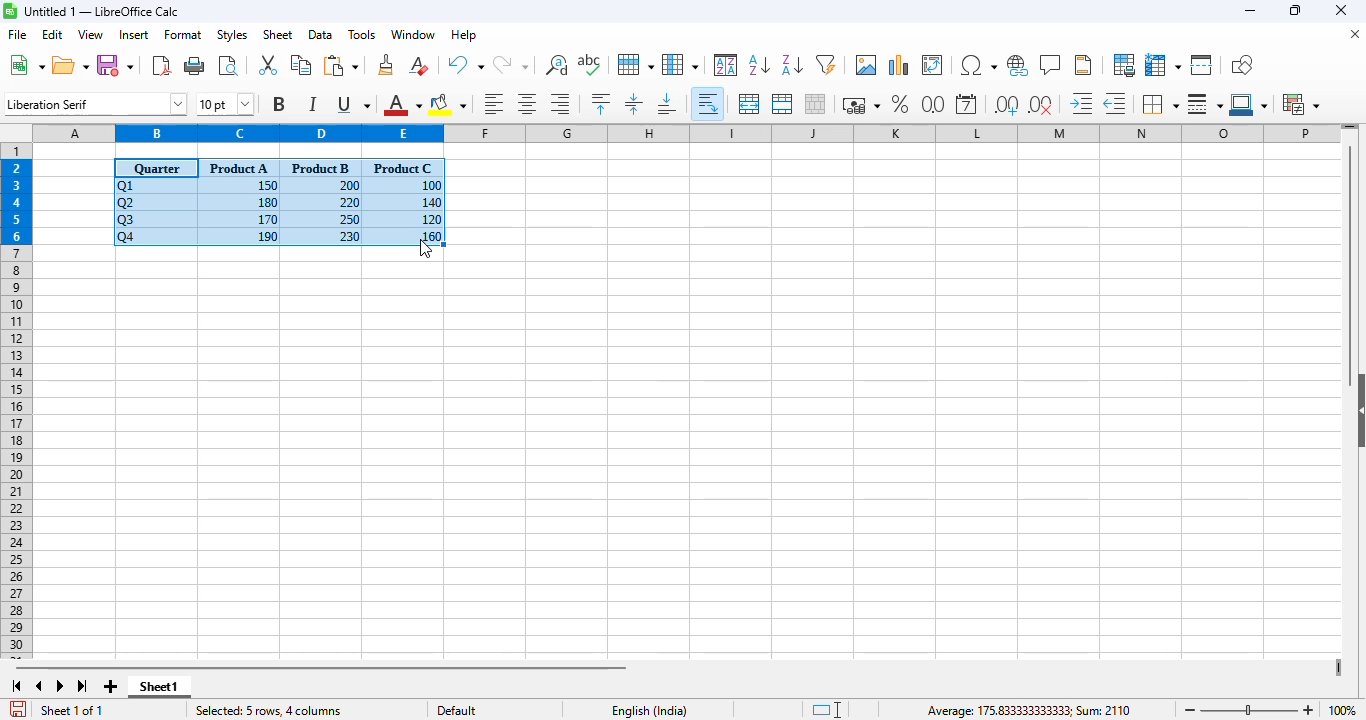 This screenshot has height=720, width=1366. I want to click on background color, so click(448, 104).